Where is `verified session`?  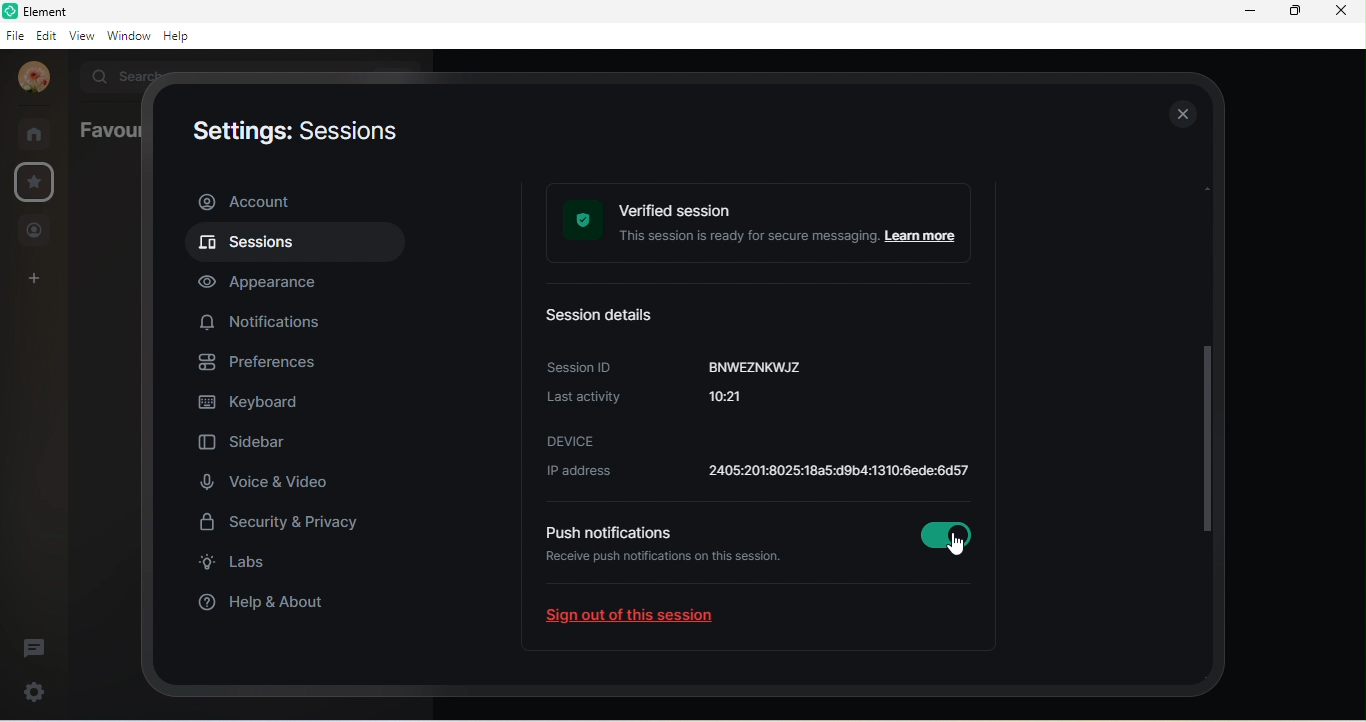 verified session is located at coordinates (765, 225).